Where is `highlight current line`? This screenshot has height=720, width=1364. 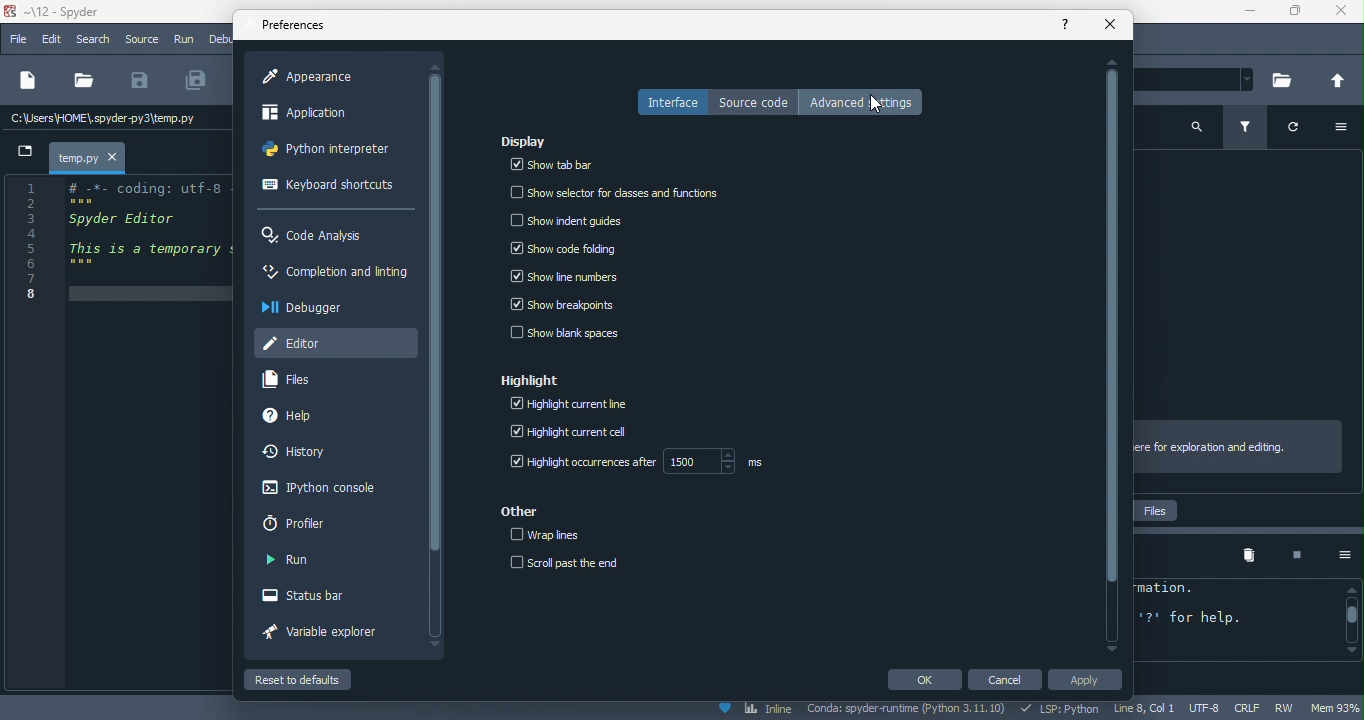 highlight current line is located at coordinates (578, 407).